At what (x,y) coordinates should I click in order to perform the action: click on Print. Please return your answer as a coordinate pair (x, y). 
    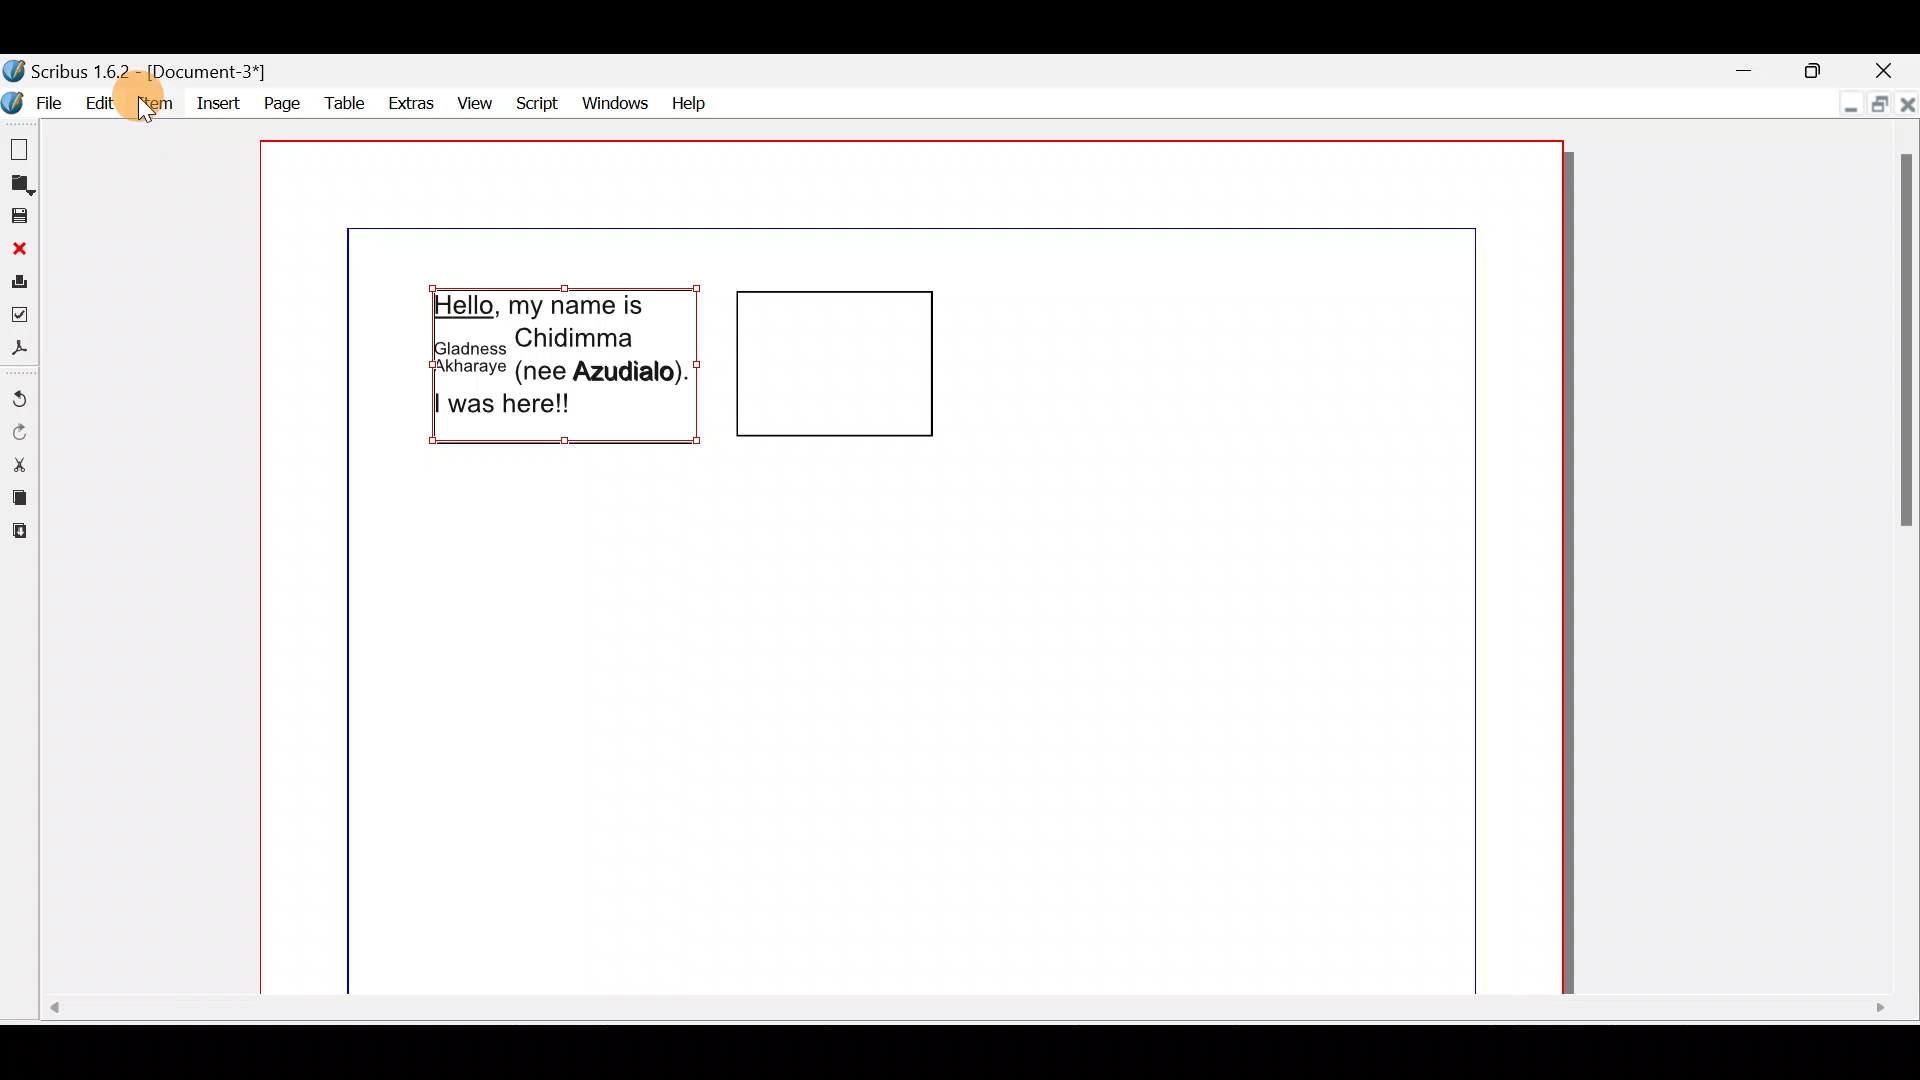
    Looking at the image, I should click on (19, 279).